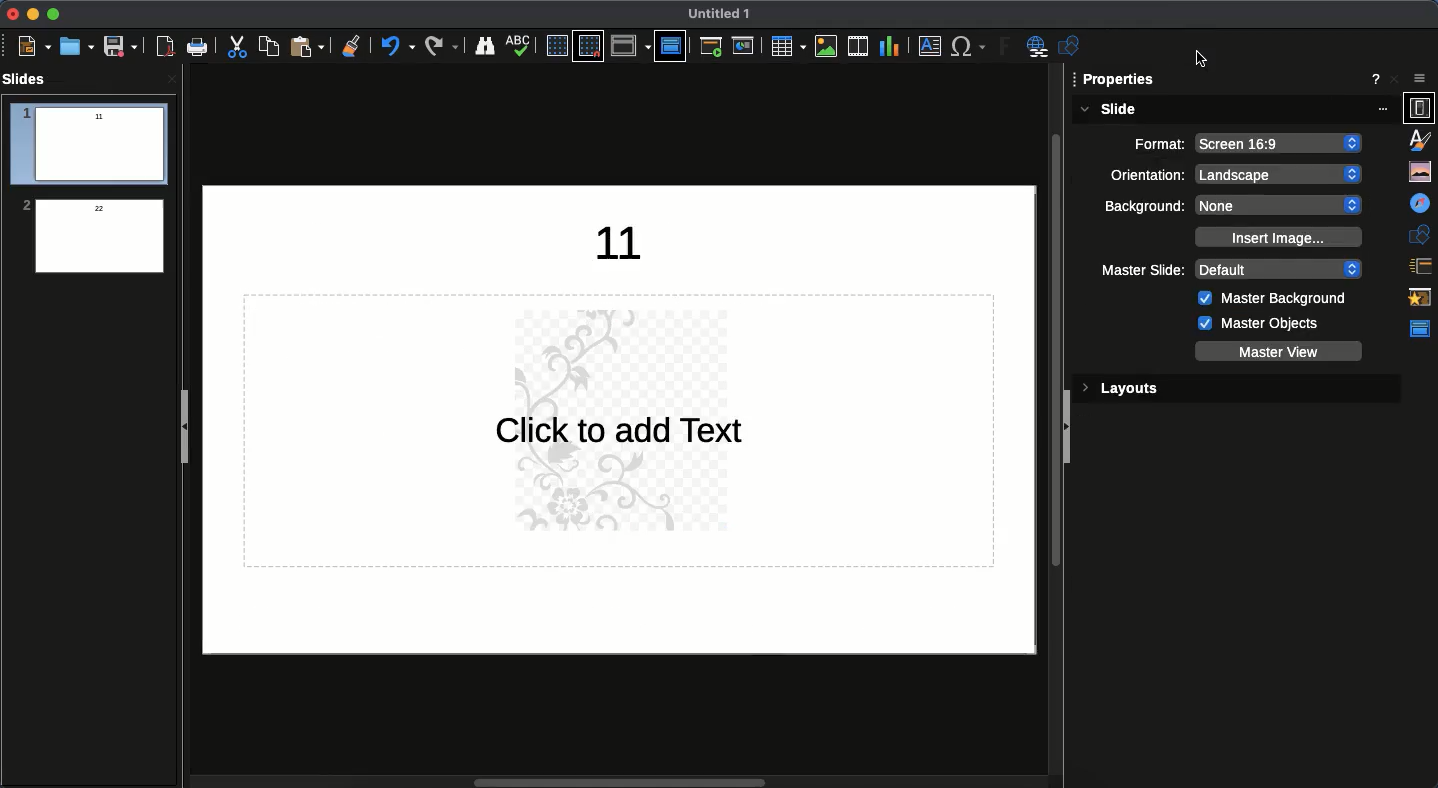 The width and height of the screenshot is (1438, 788). What do you see at coordinates (30, 14) in the screenshot?
I see `Minimize` at bounding box center [30, 14].